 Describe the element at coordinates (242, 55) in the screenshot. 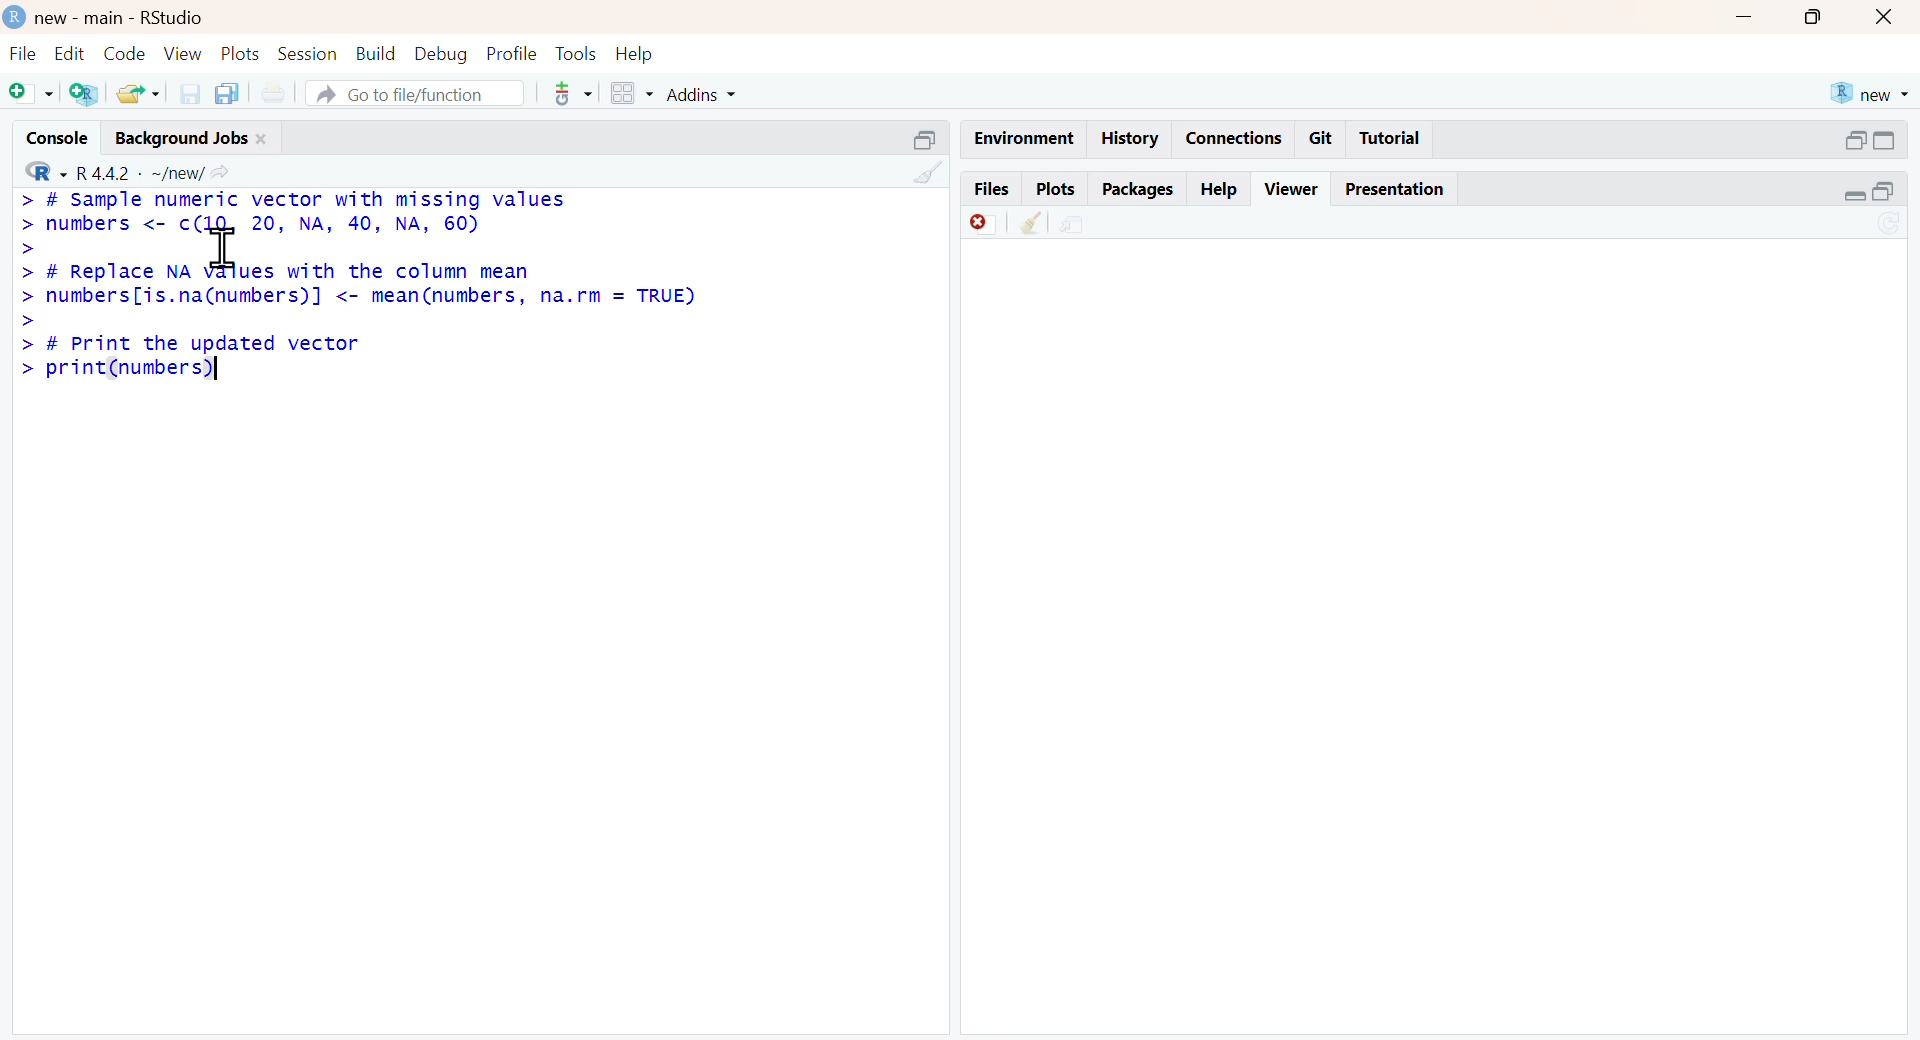

I see `plots` at that location.